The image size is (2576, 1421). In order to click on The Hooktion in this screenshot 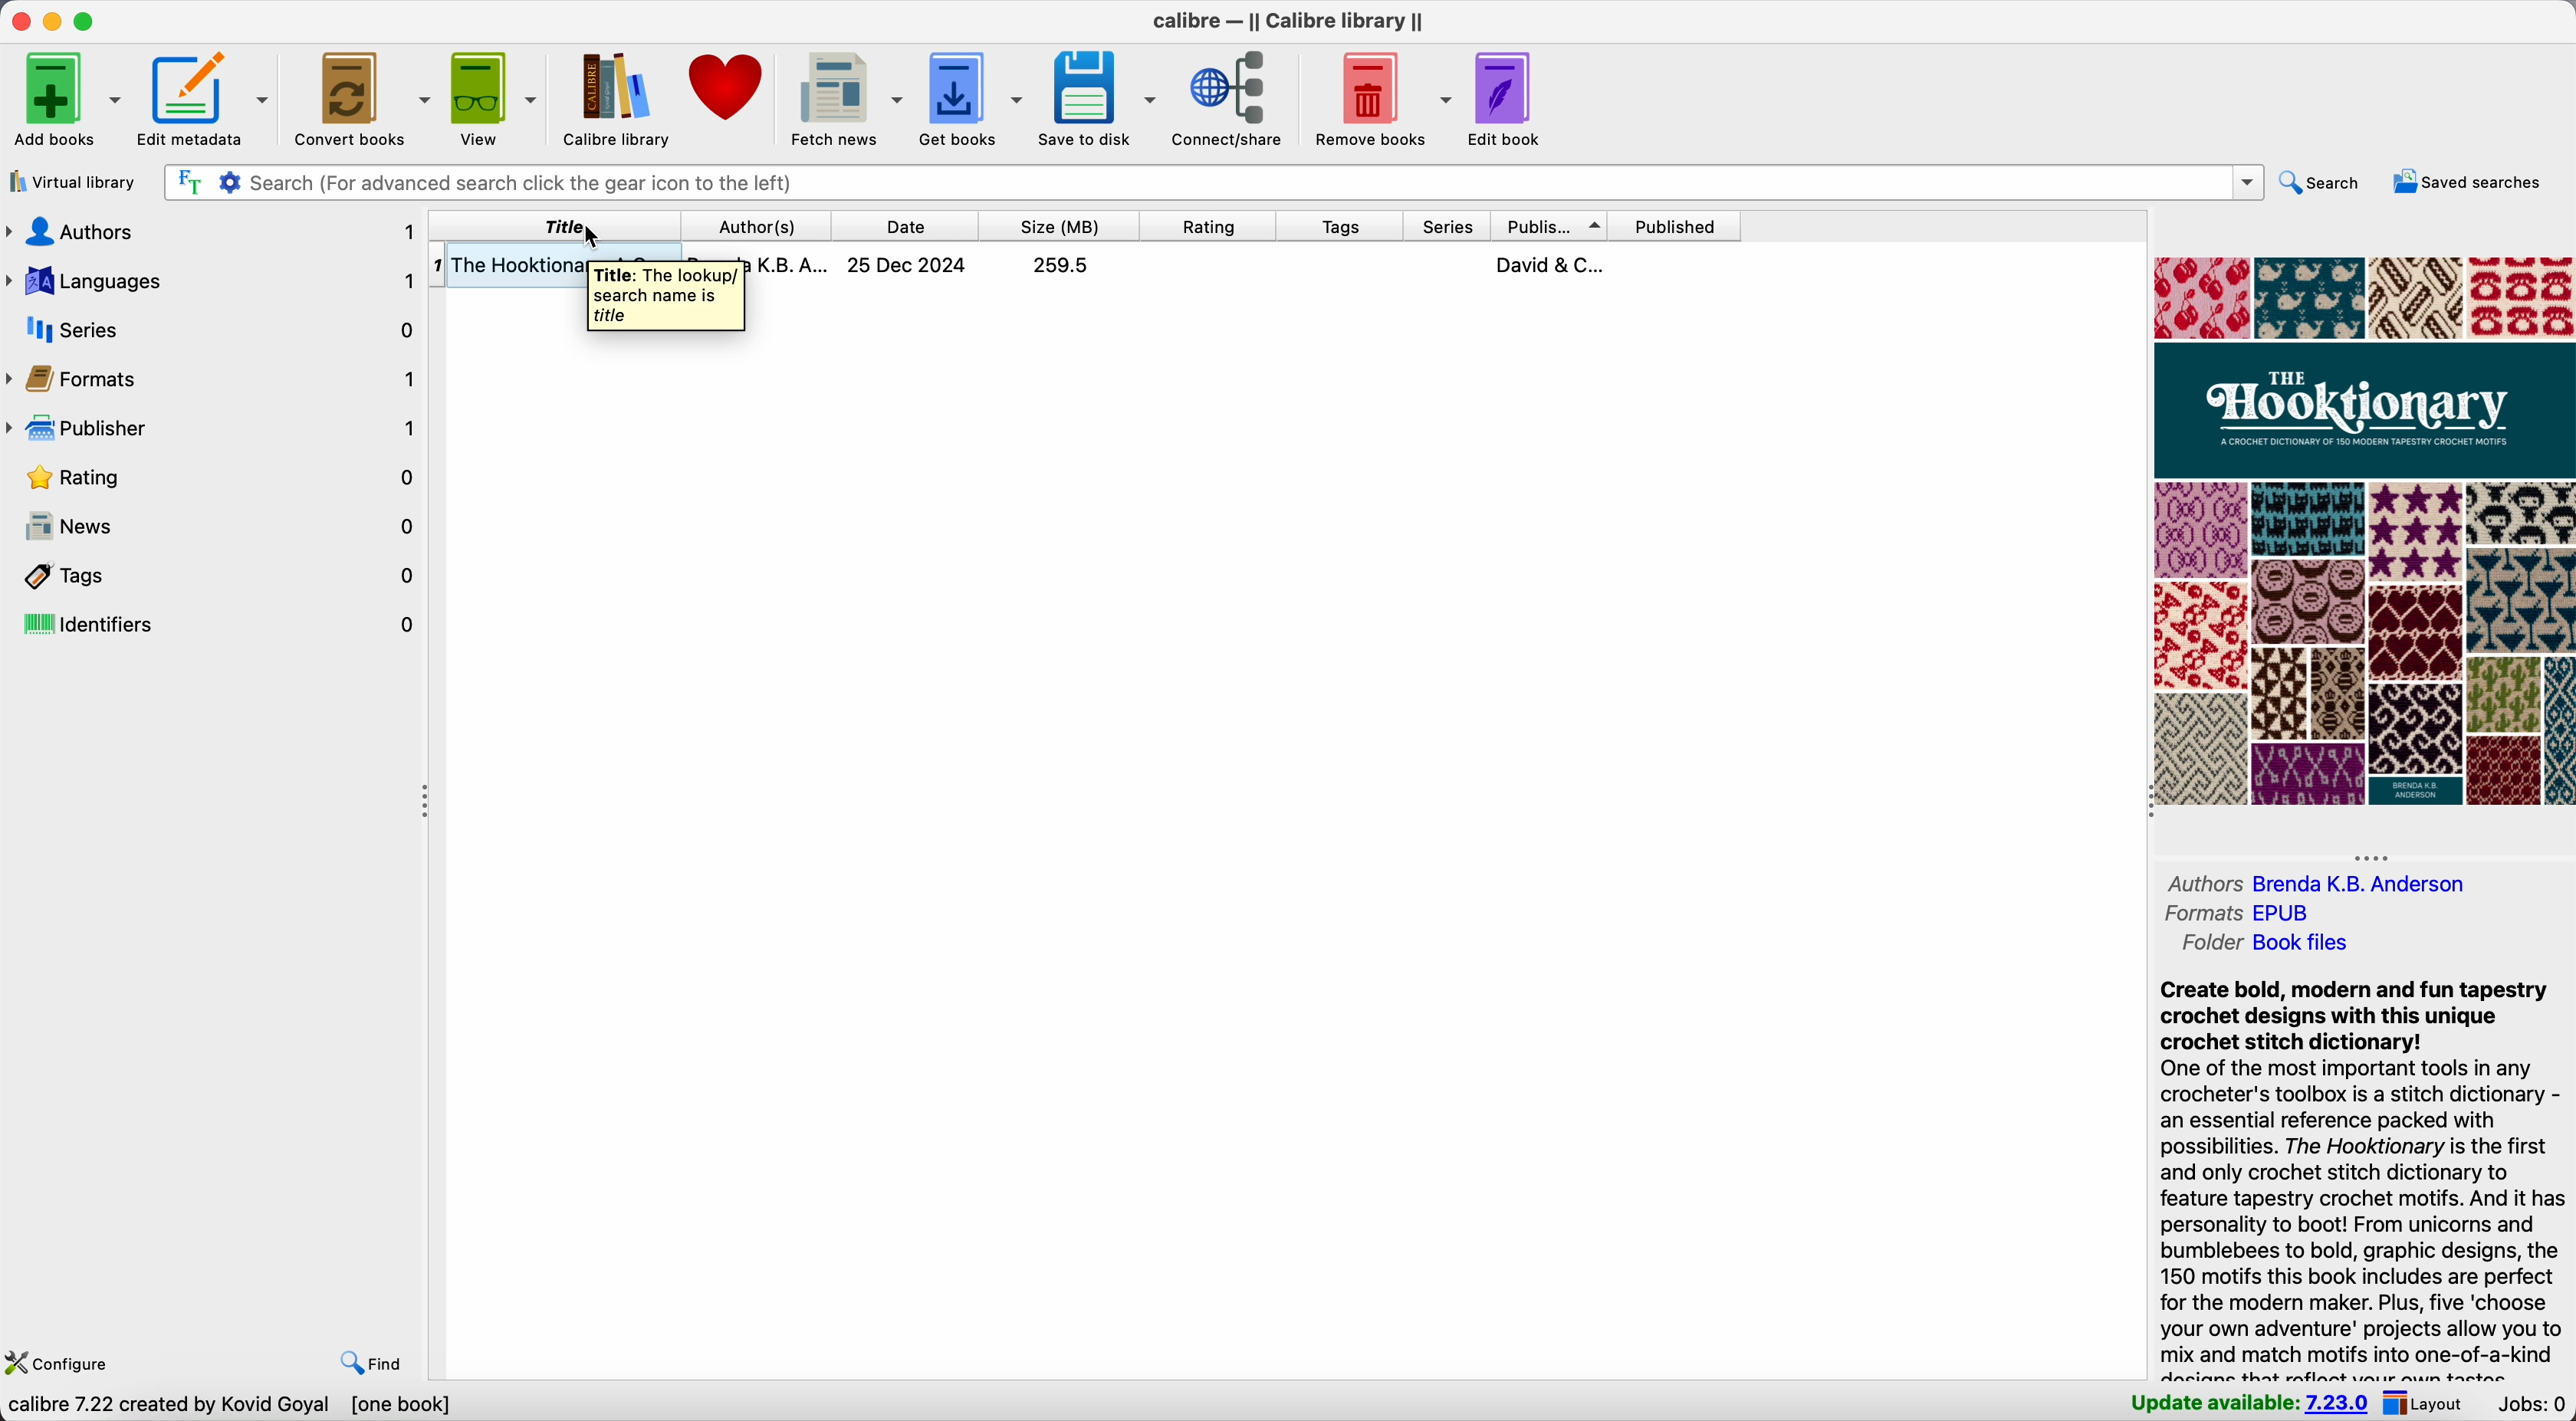, I will do `click(506, 269)`.